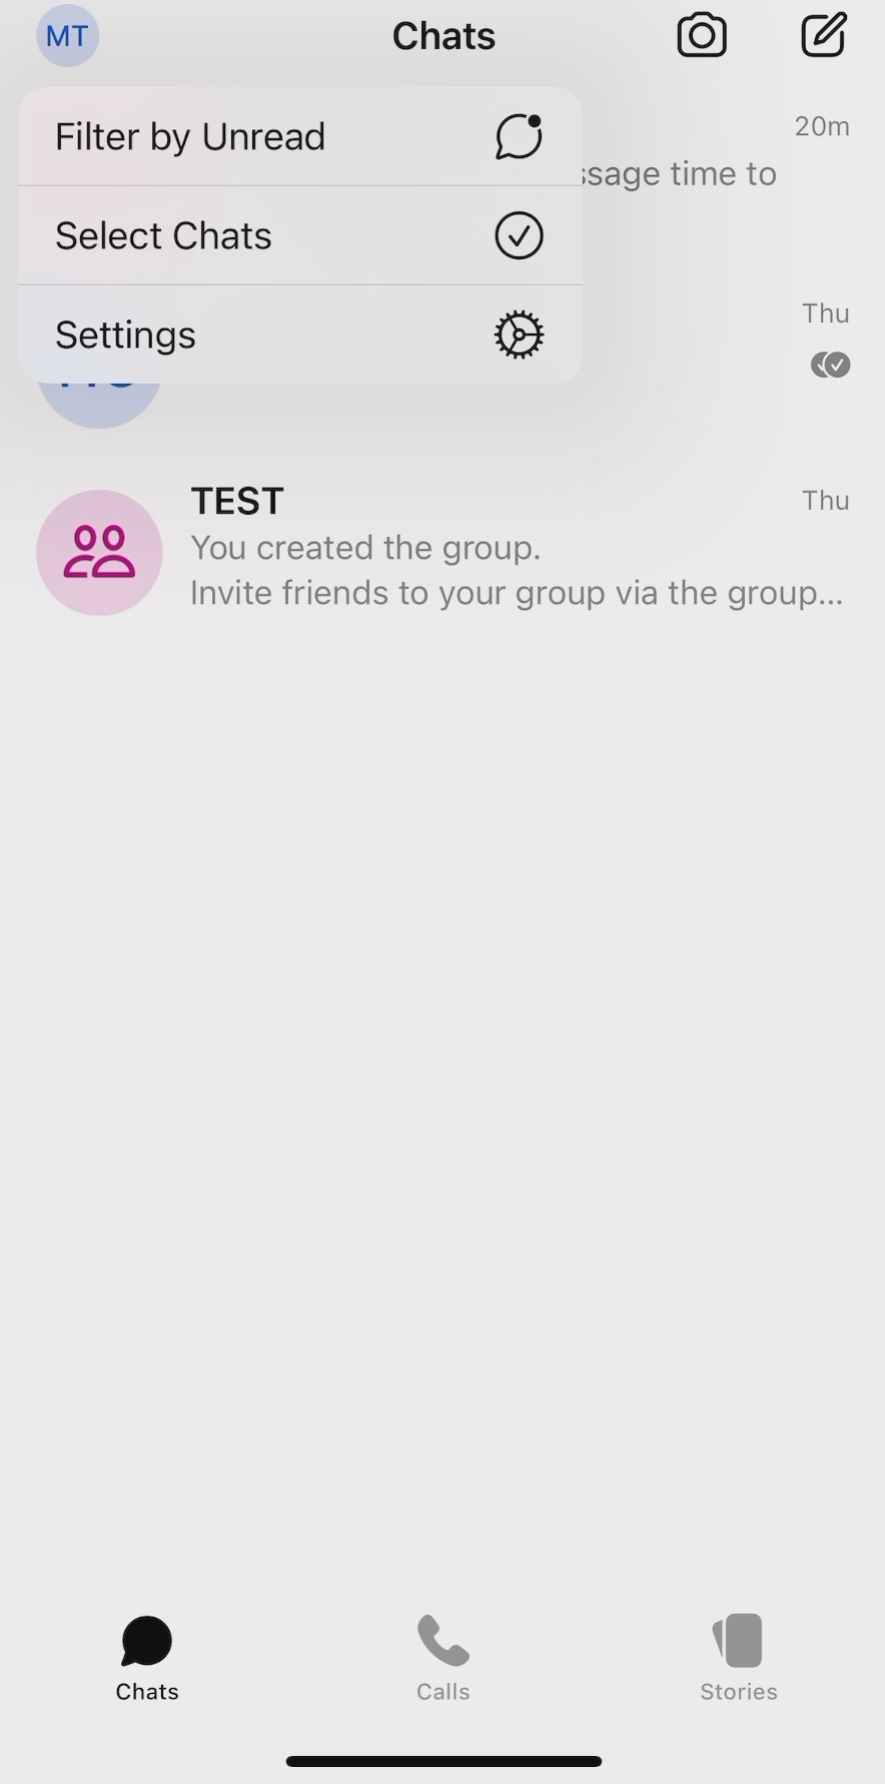  I want to click on click on settings option, so click(301, 334).